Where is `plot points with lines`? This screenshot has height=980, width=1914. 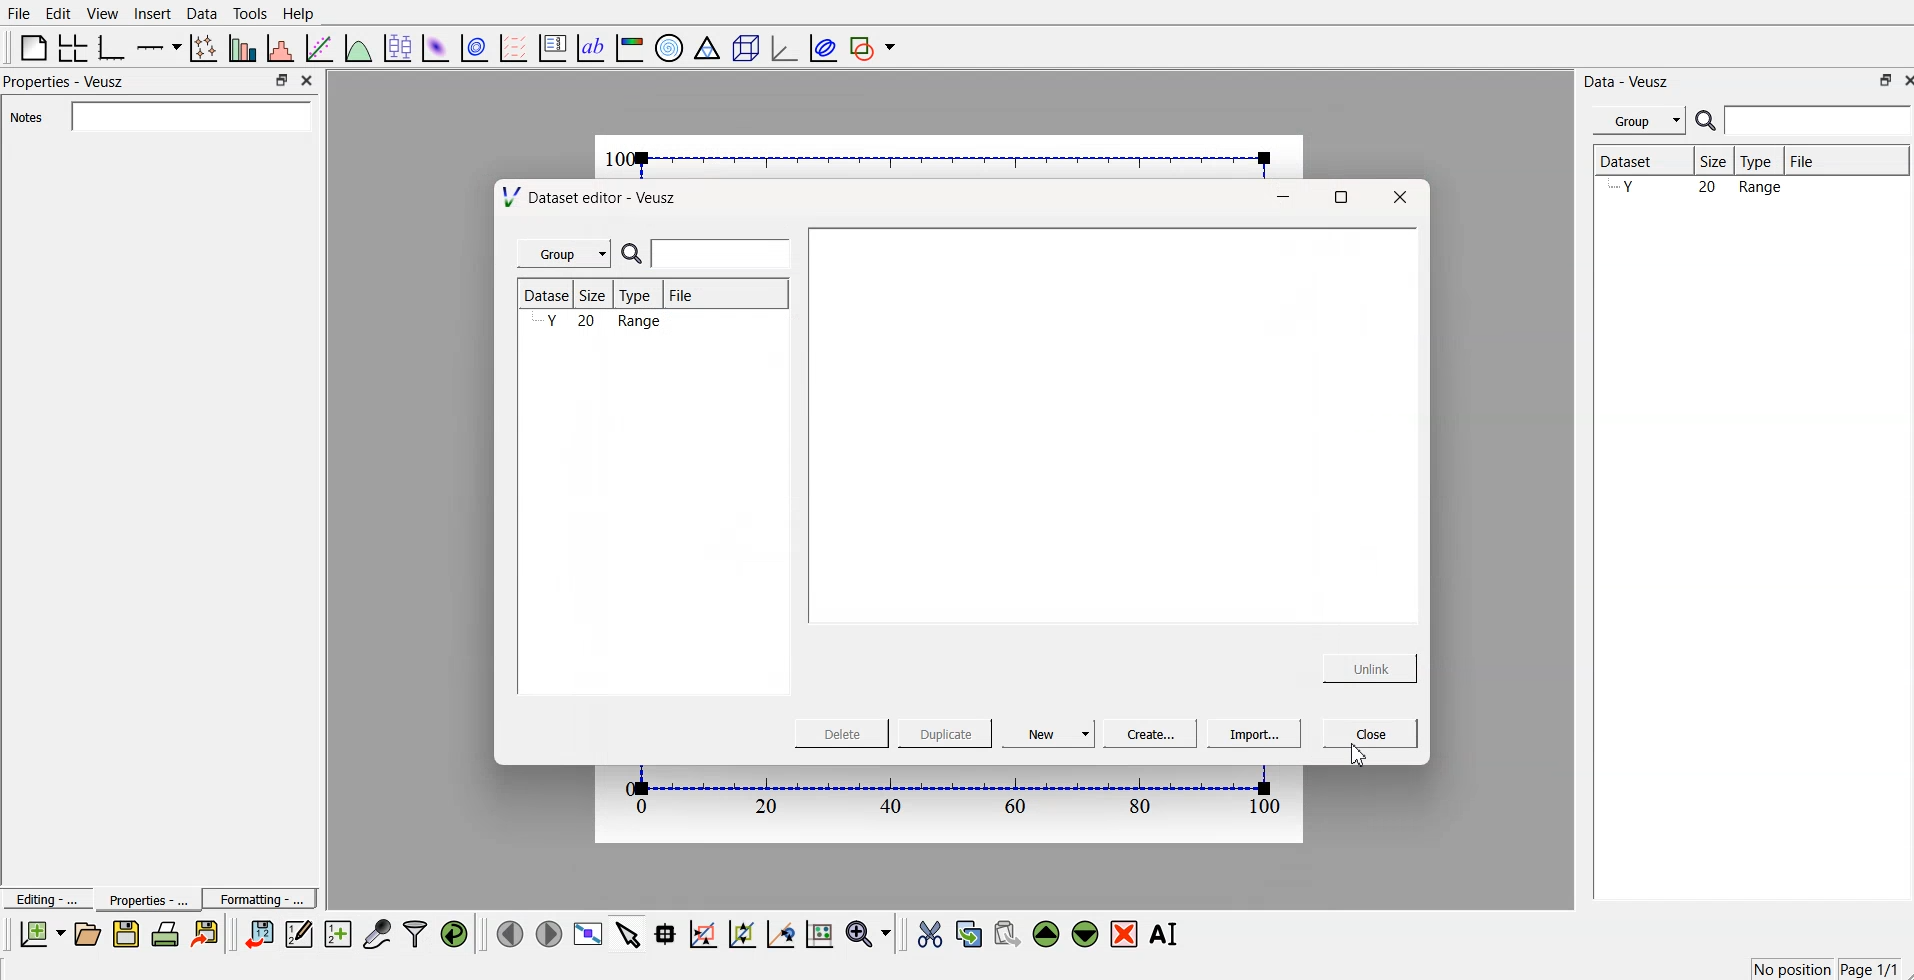 plot points with lines is located at coordinates (205, 48).